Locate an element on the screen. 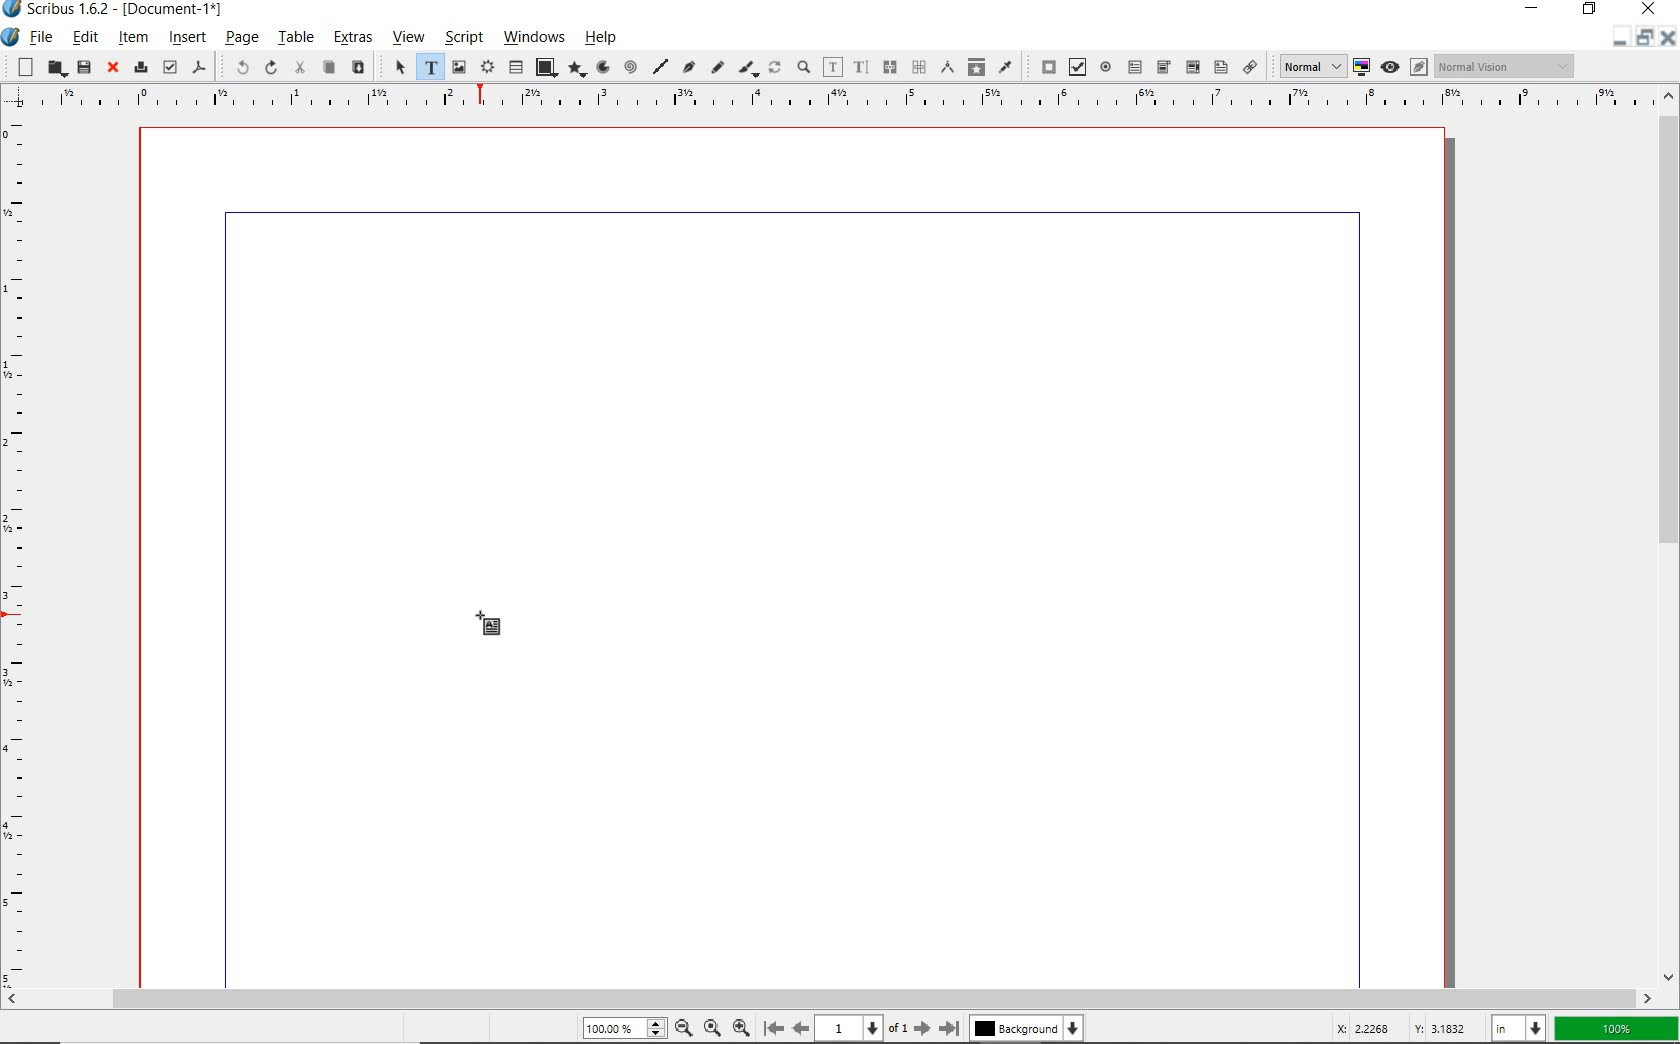  Minimize is located at coordinates (1643, 39).